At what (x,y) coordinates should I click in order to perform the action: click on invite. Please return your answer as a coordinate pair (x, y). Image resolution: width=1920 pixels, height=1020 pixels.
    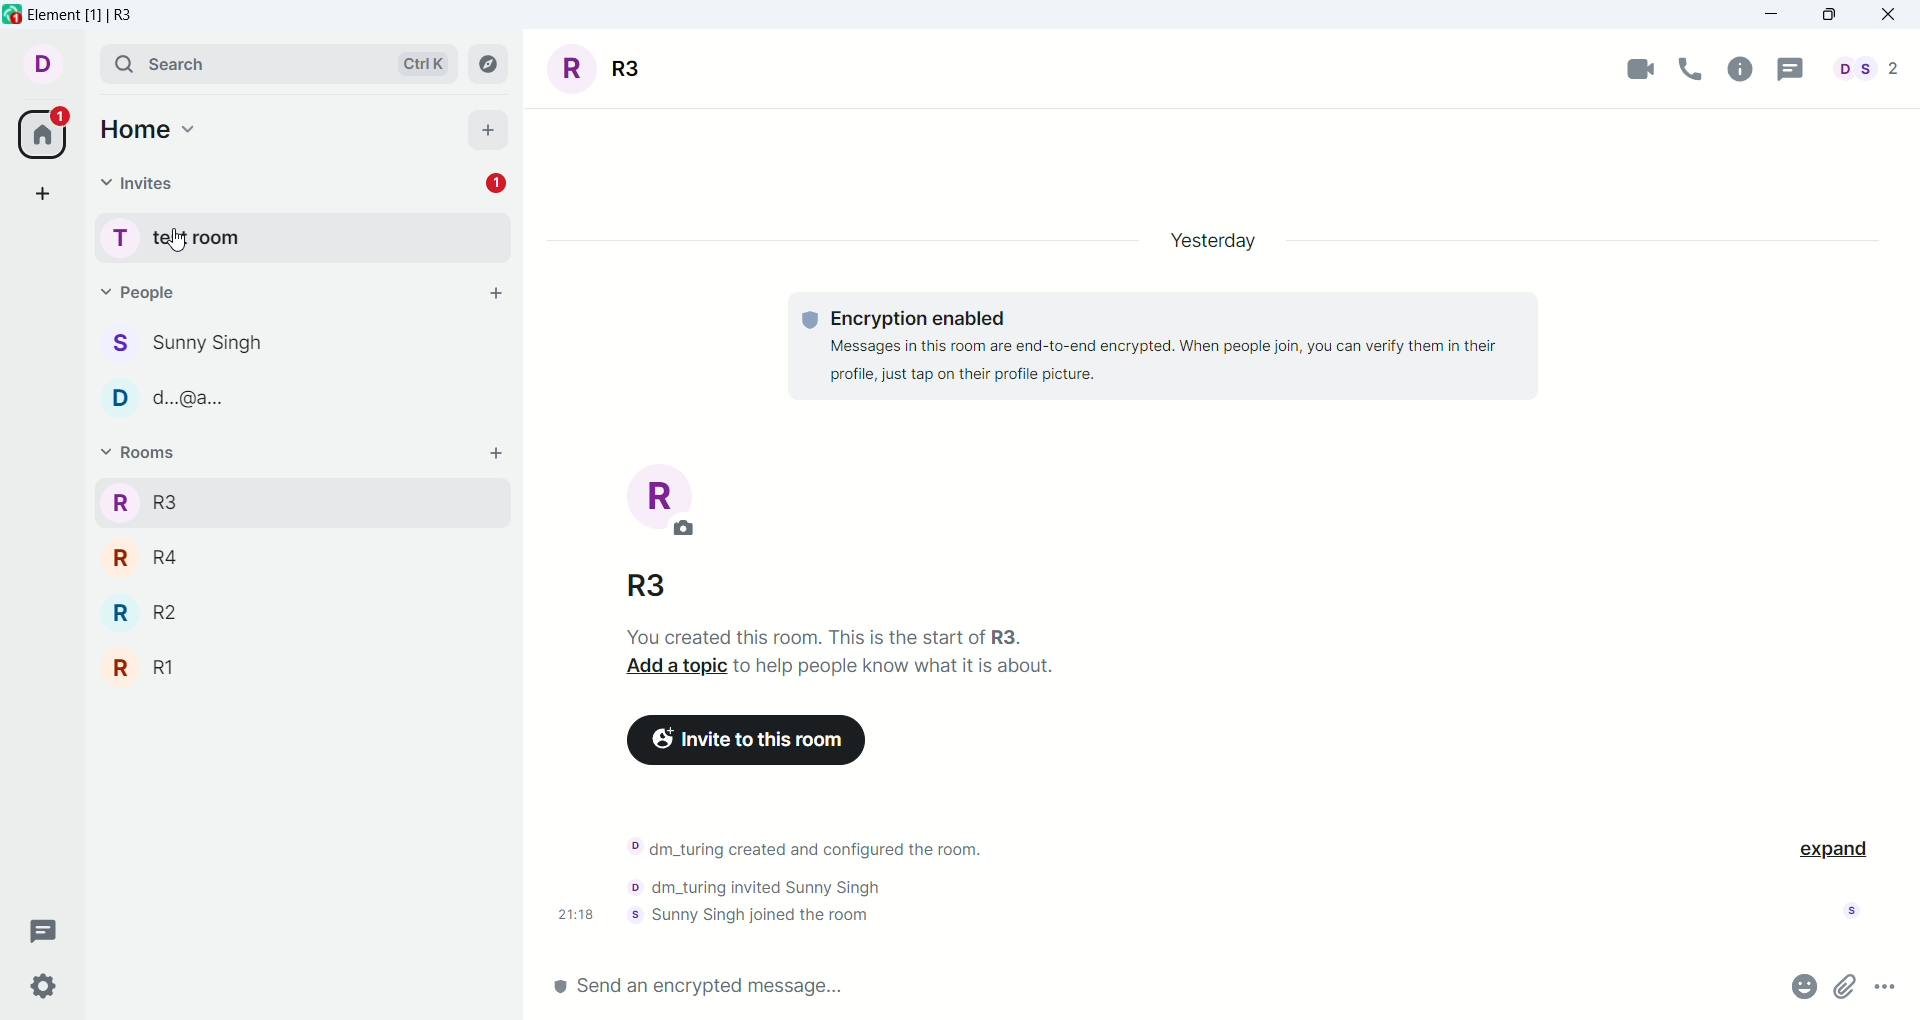
    Looking at the image, I should click on (140, 184).